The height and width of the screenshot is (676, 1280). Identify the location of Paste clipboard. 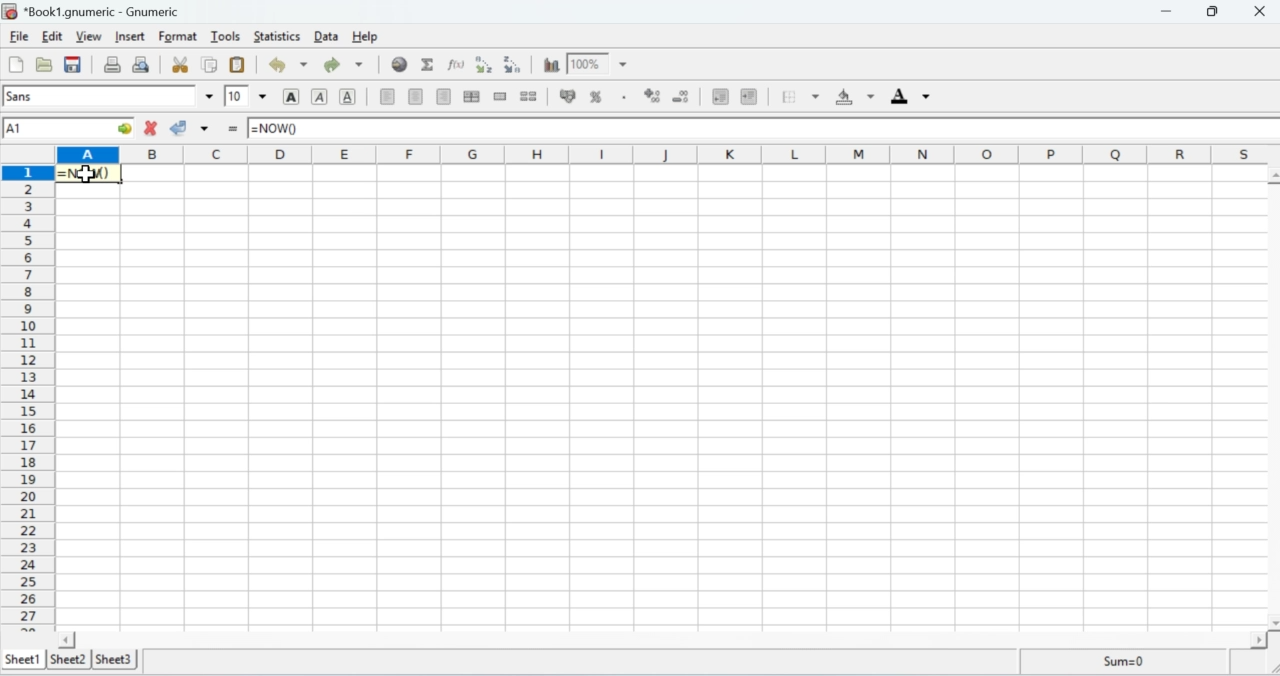
(238, 65).